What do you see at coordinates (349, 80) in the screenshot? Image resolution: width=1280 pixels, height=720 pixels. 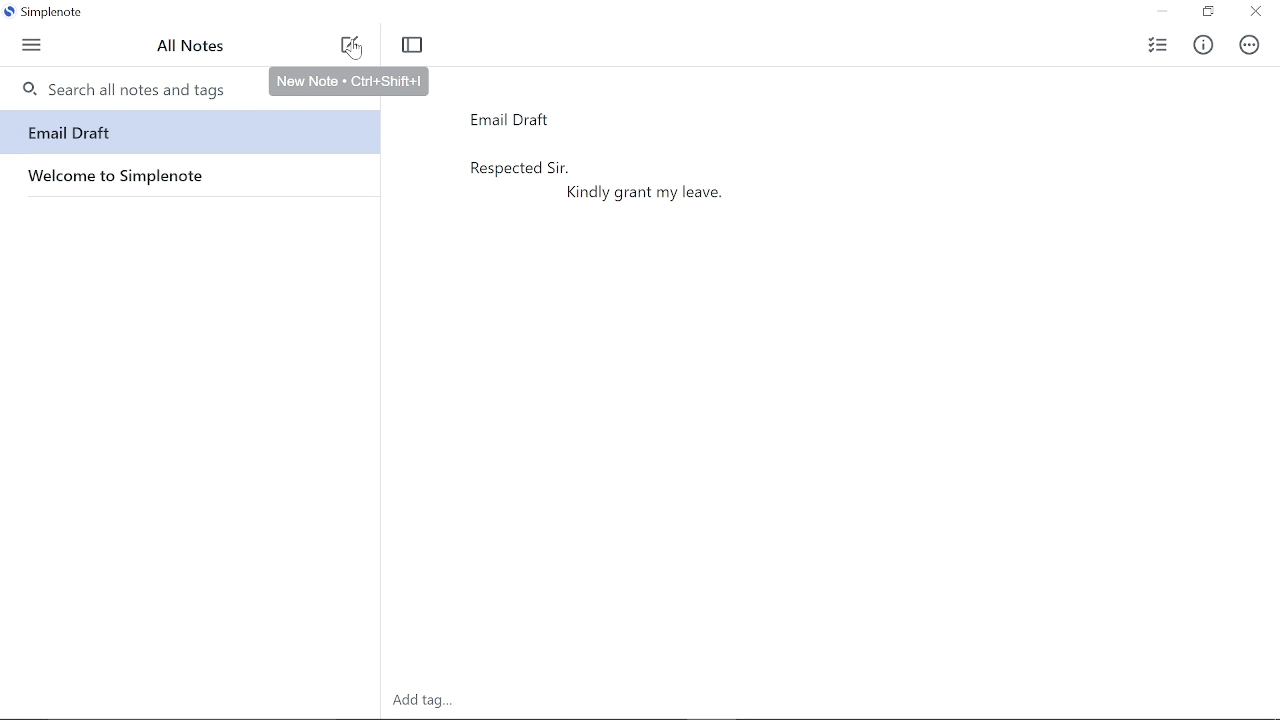 I see `New Note * Ctri+Shift+I` at bounding box center [349, 80].